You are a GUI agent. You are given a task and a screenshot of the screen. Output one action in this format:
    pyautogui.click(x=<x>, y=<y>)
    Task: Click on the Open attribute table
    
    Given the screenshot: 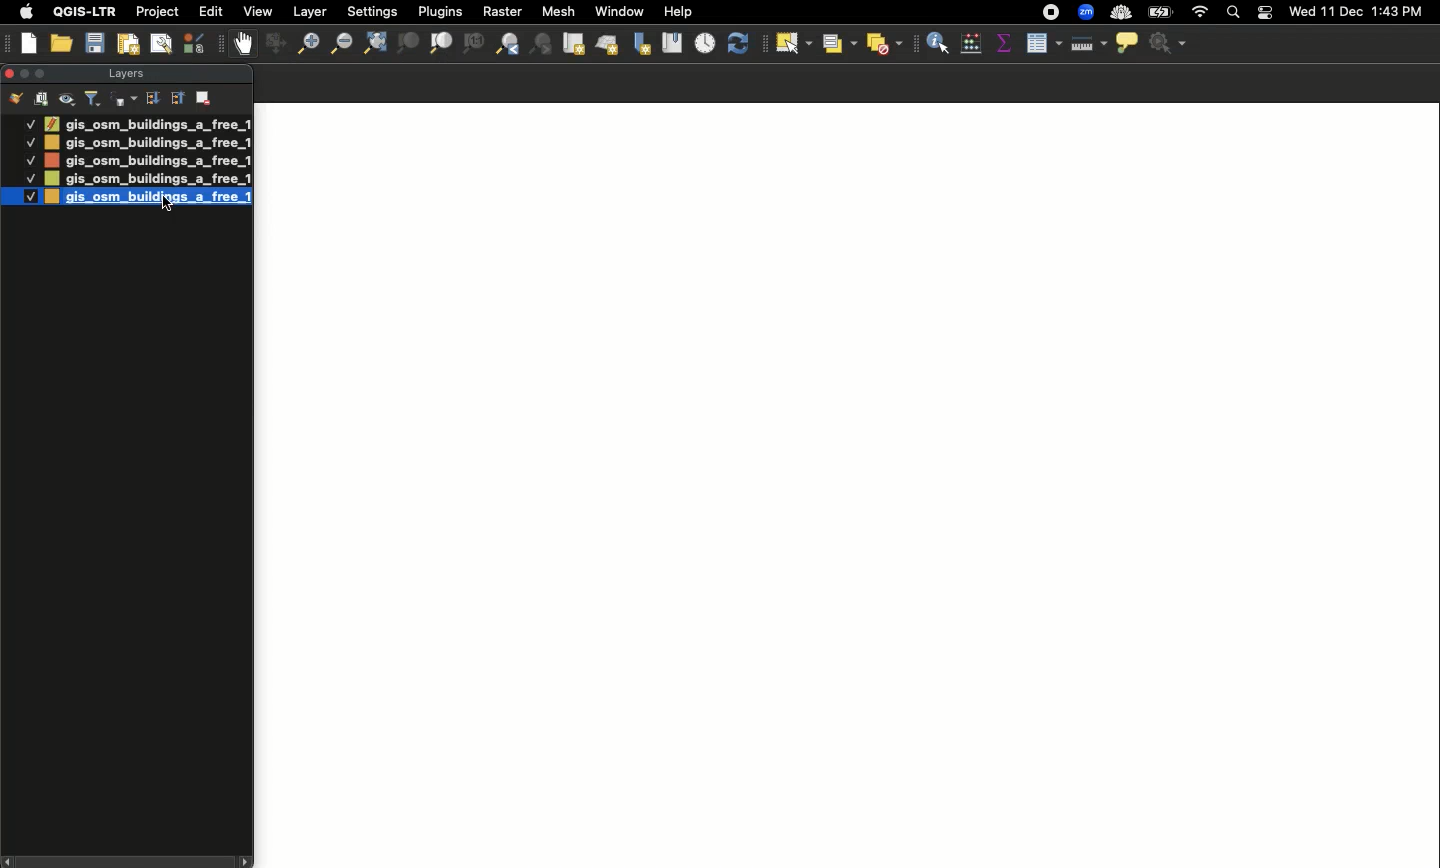 What is the action you would take?
    pyautogui.click(x=1042, y=44)
    